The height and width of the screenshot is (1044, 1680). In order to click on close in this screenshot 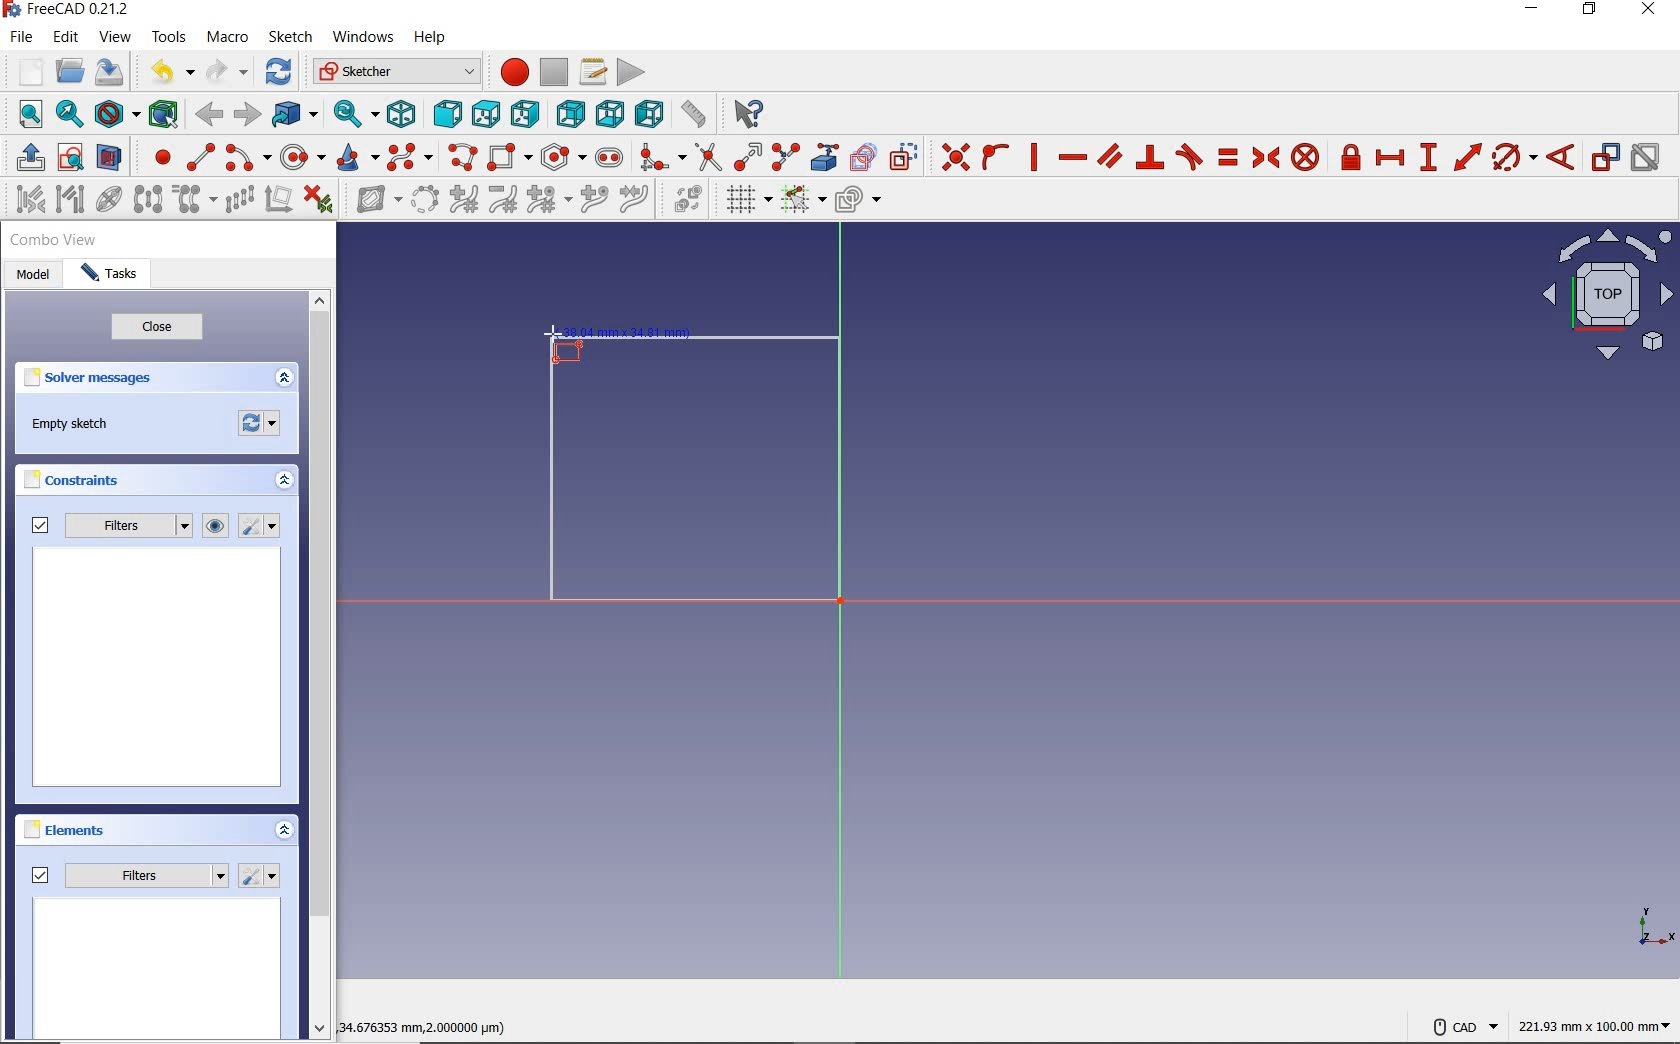, I will do `click(1654, 12)`.